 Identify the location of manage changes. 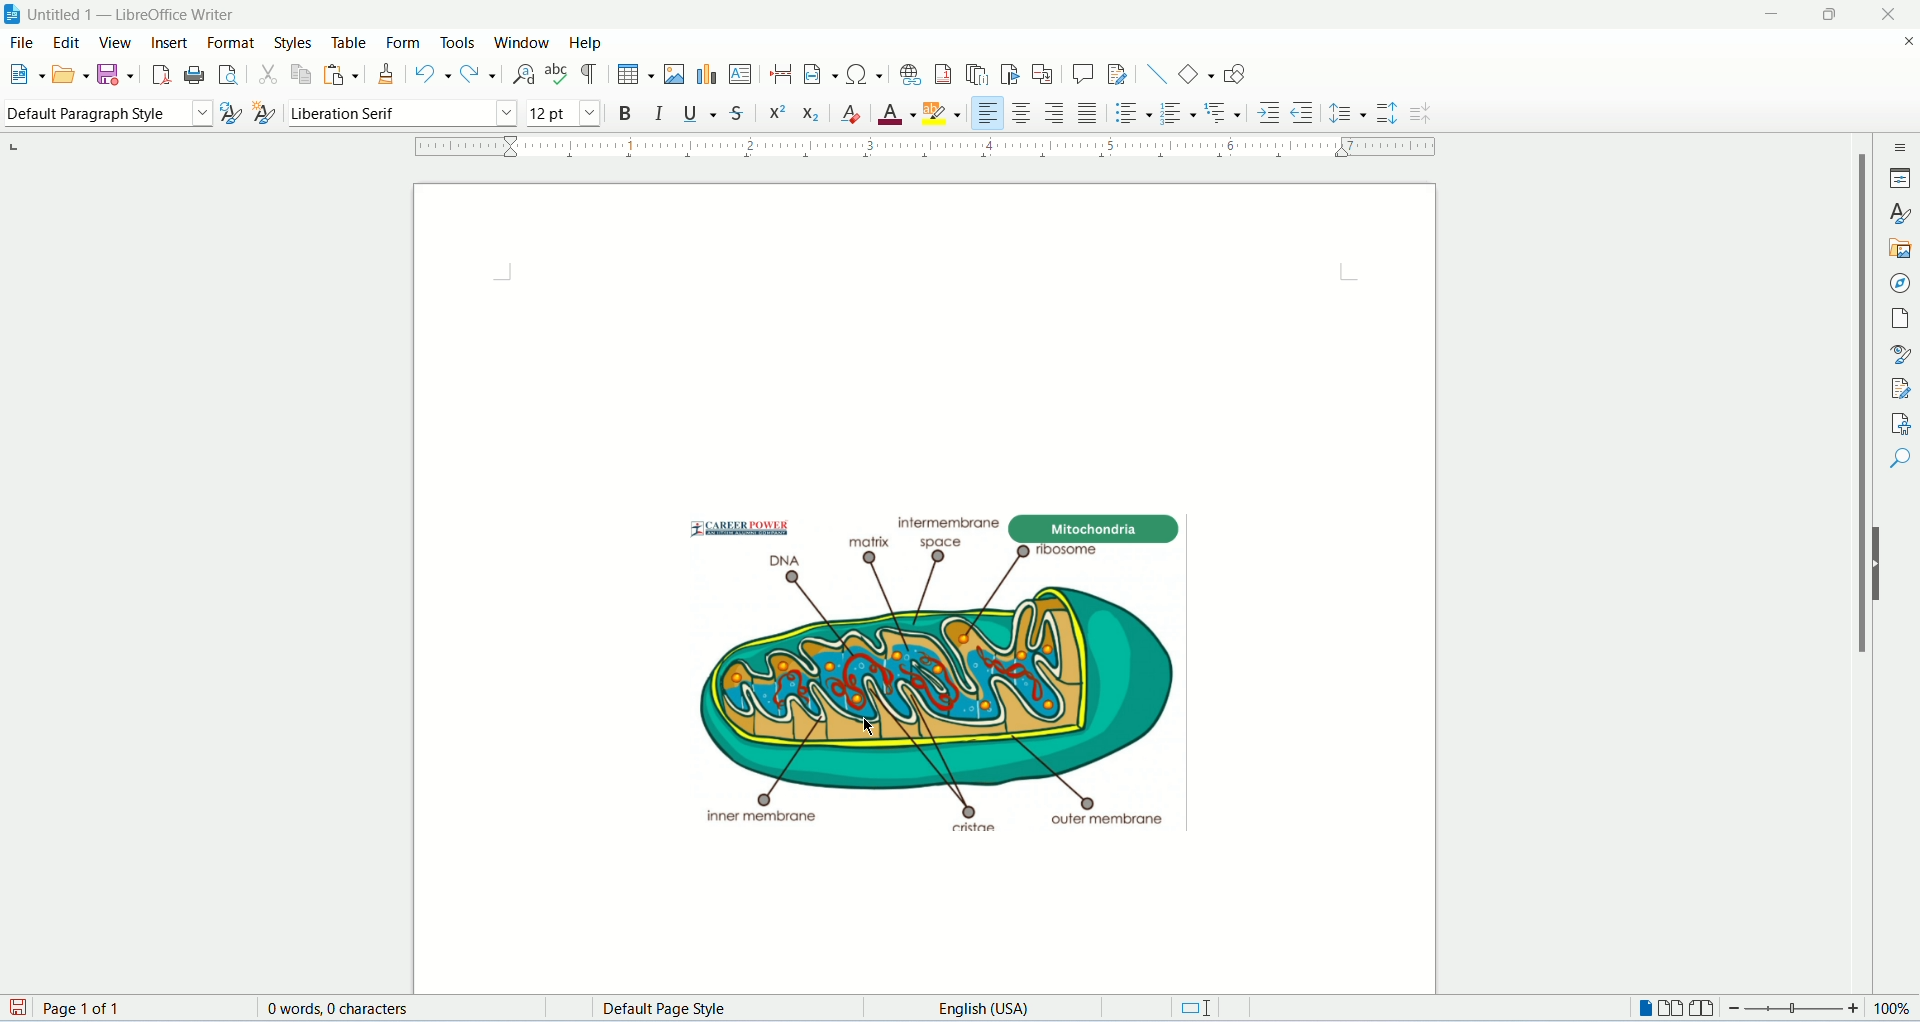
(1901, 387).